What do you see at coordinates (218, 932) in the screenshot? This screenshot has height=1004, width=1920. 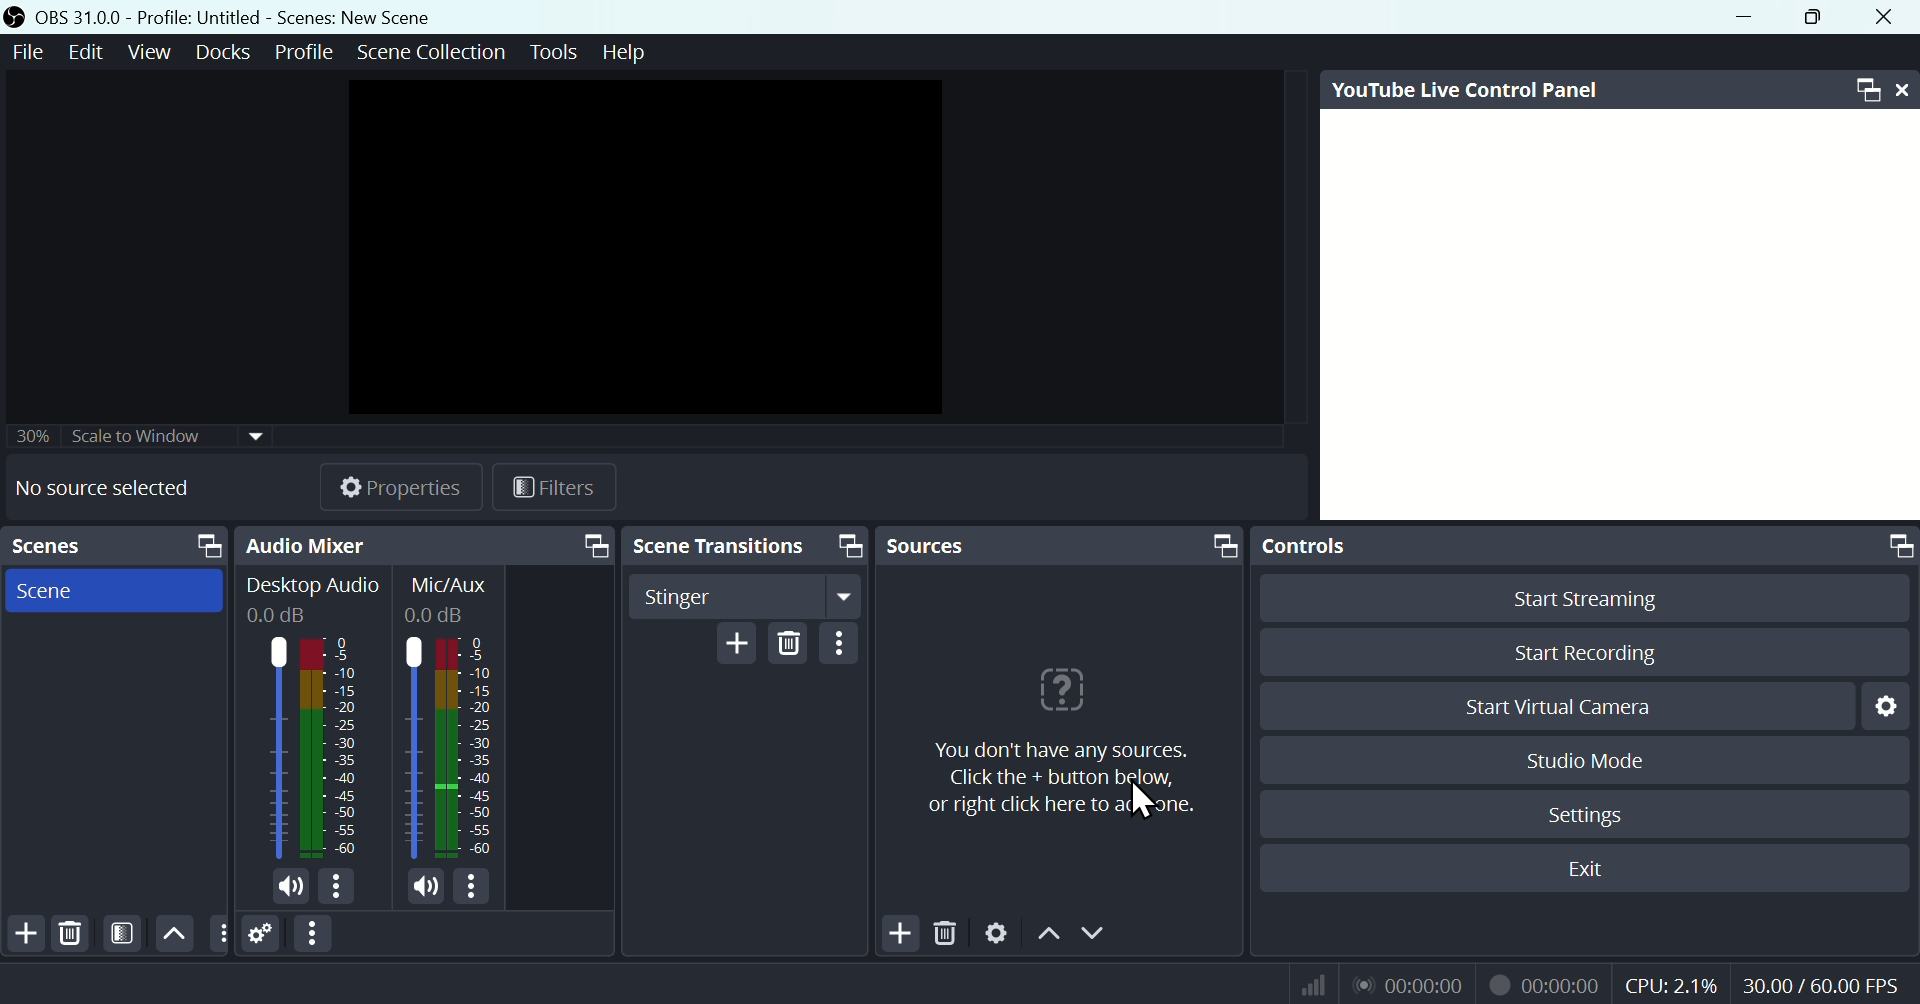 I see `options` at bounding box center [218, 932].